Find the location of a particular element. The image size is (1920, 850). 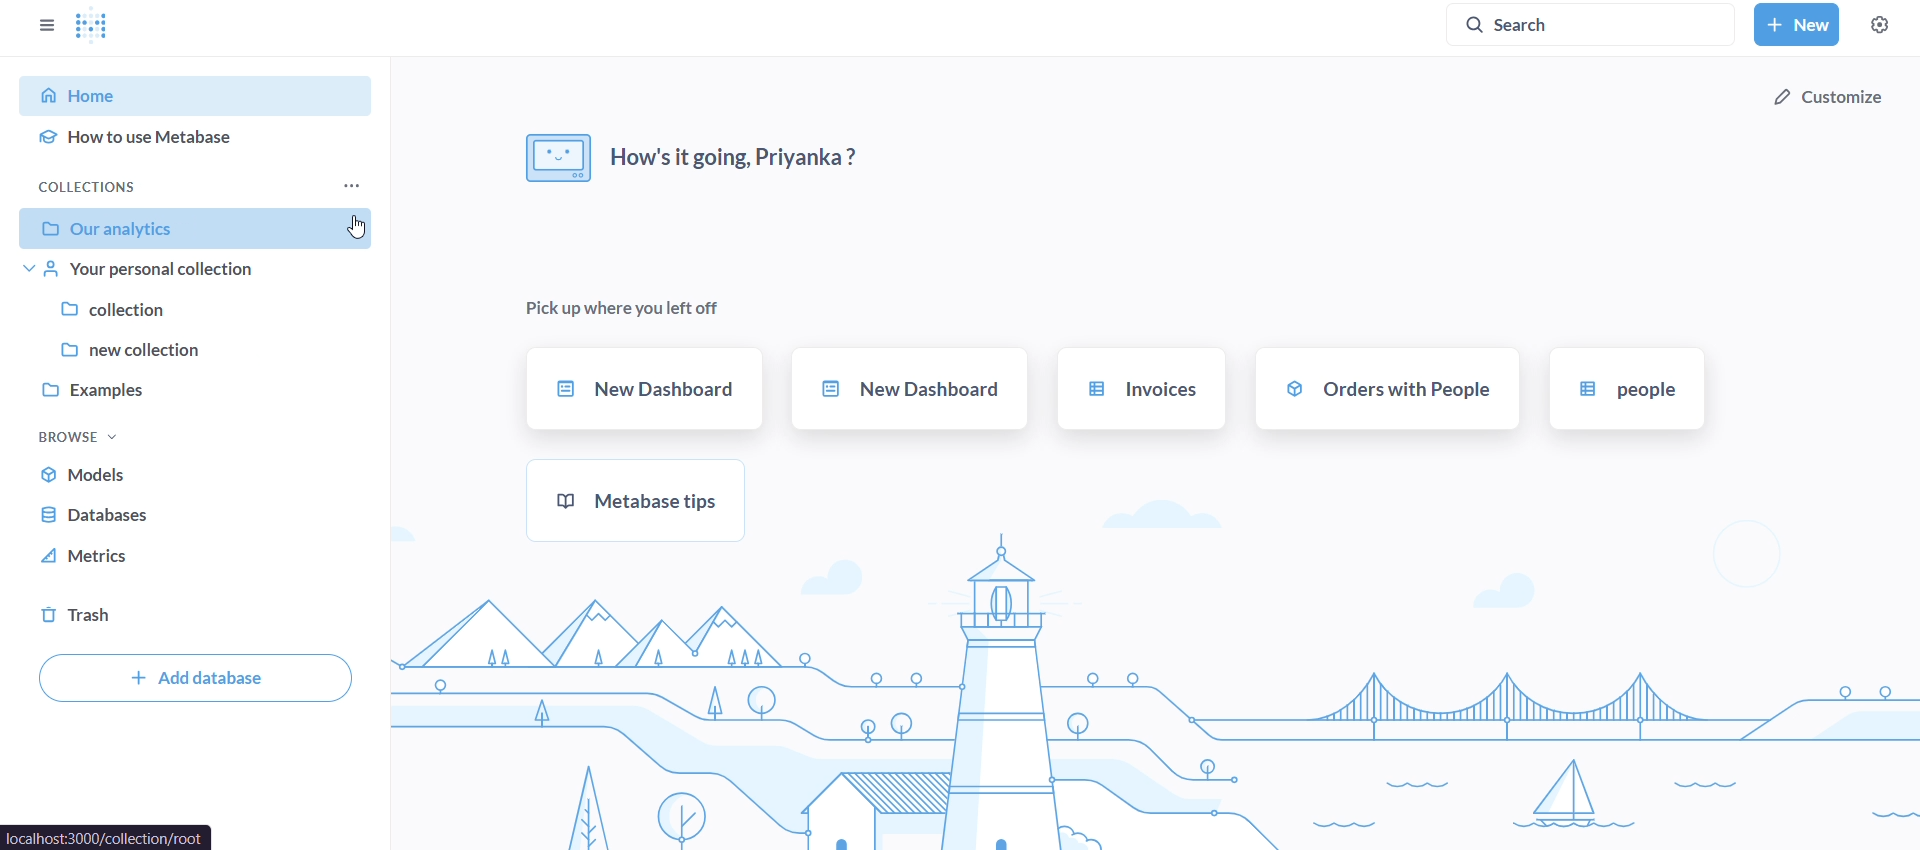

people is located at coordinates (1623, 388).